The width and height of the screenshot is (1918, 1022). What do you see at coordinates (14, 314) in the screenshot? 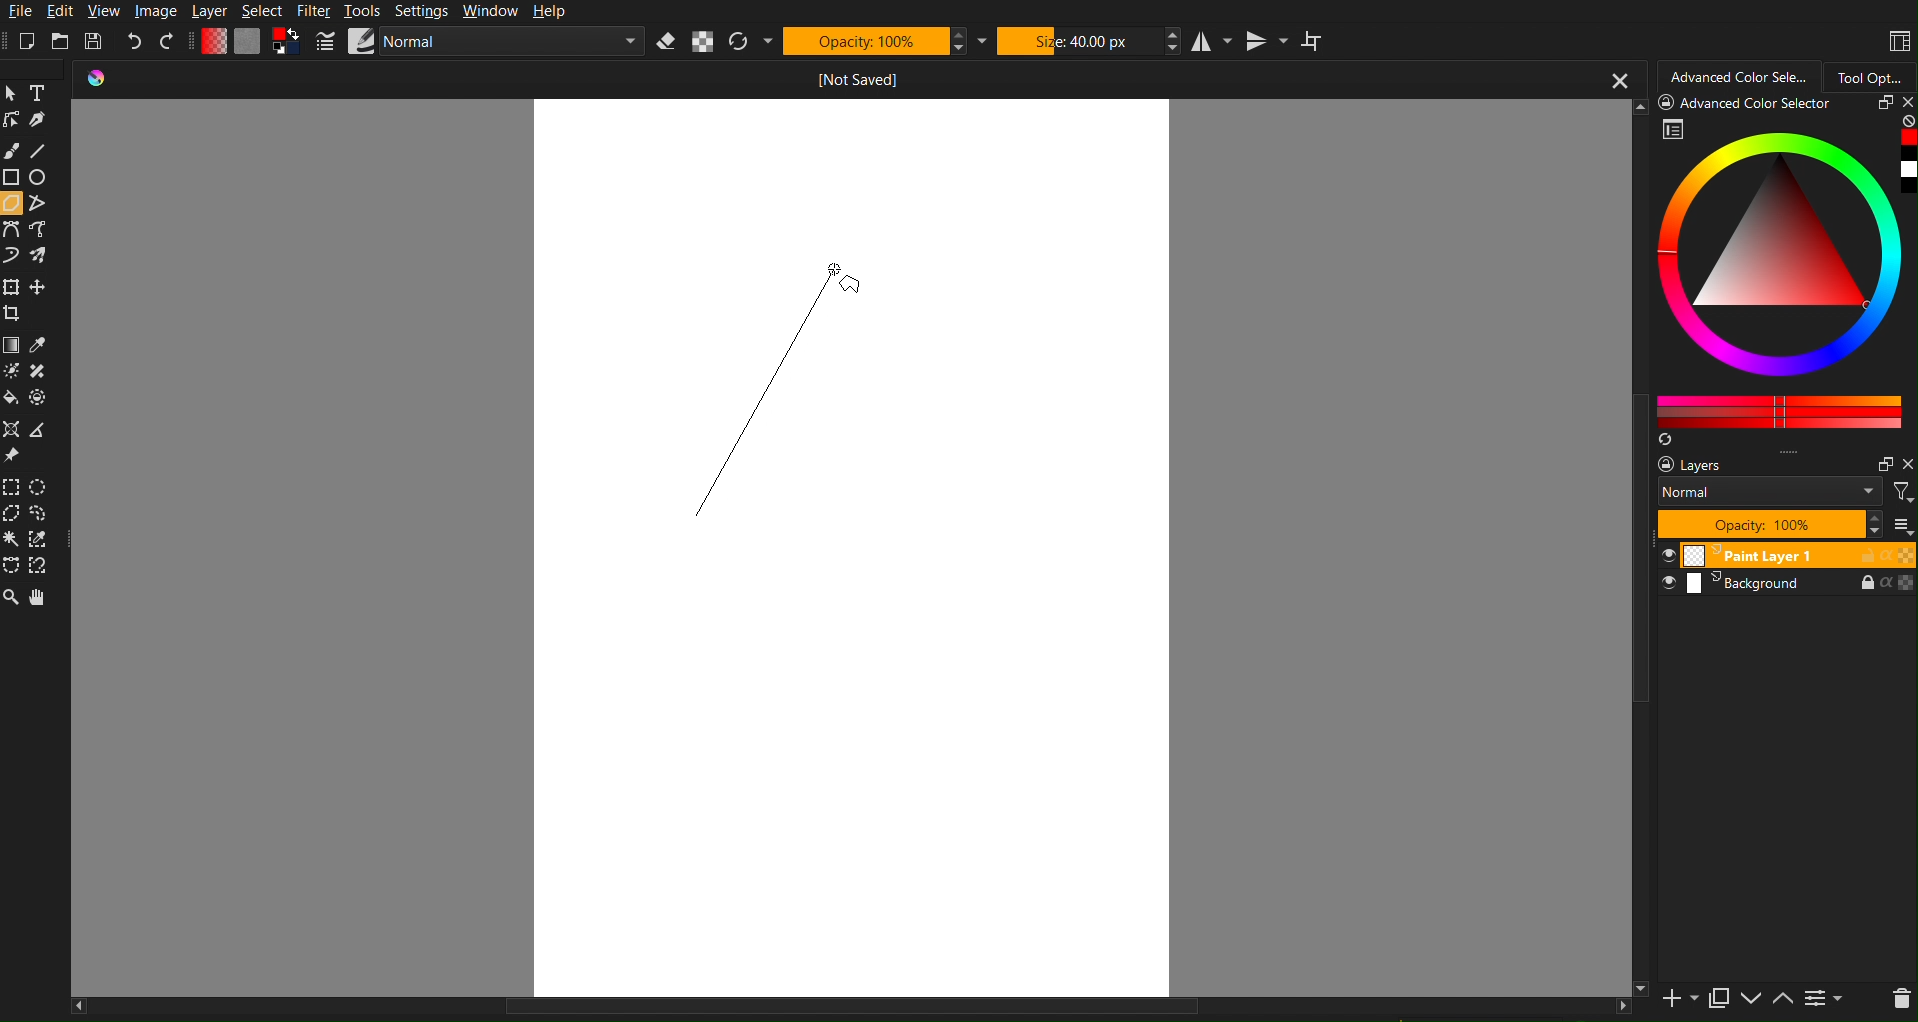
I see `crop the image to an area` at bounding box center [14, 314].